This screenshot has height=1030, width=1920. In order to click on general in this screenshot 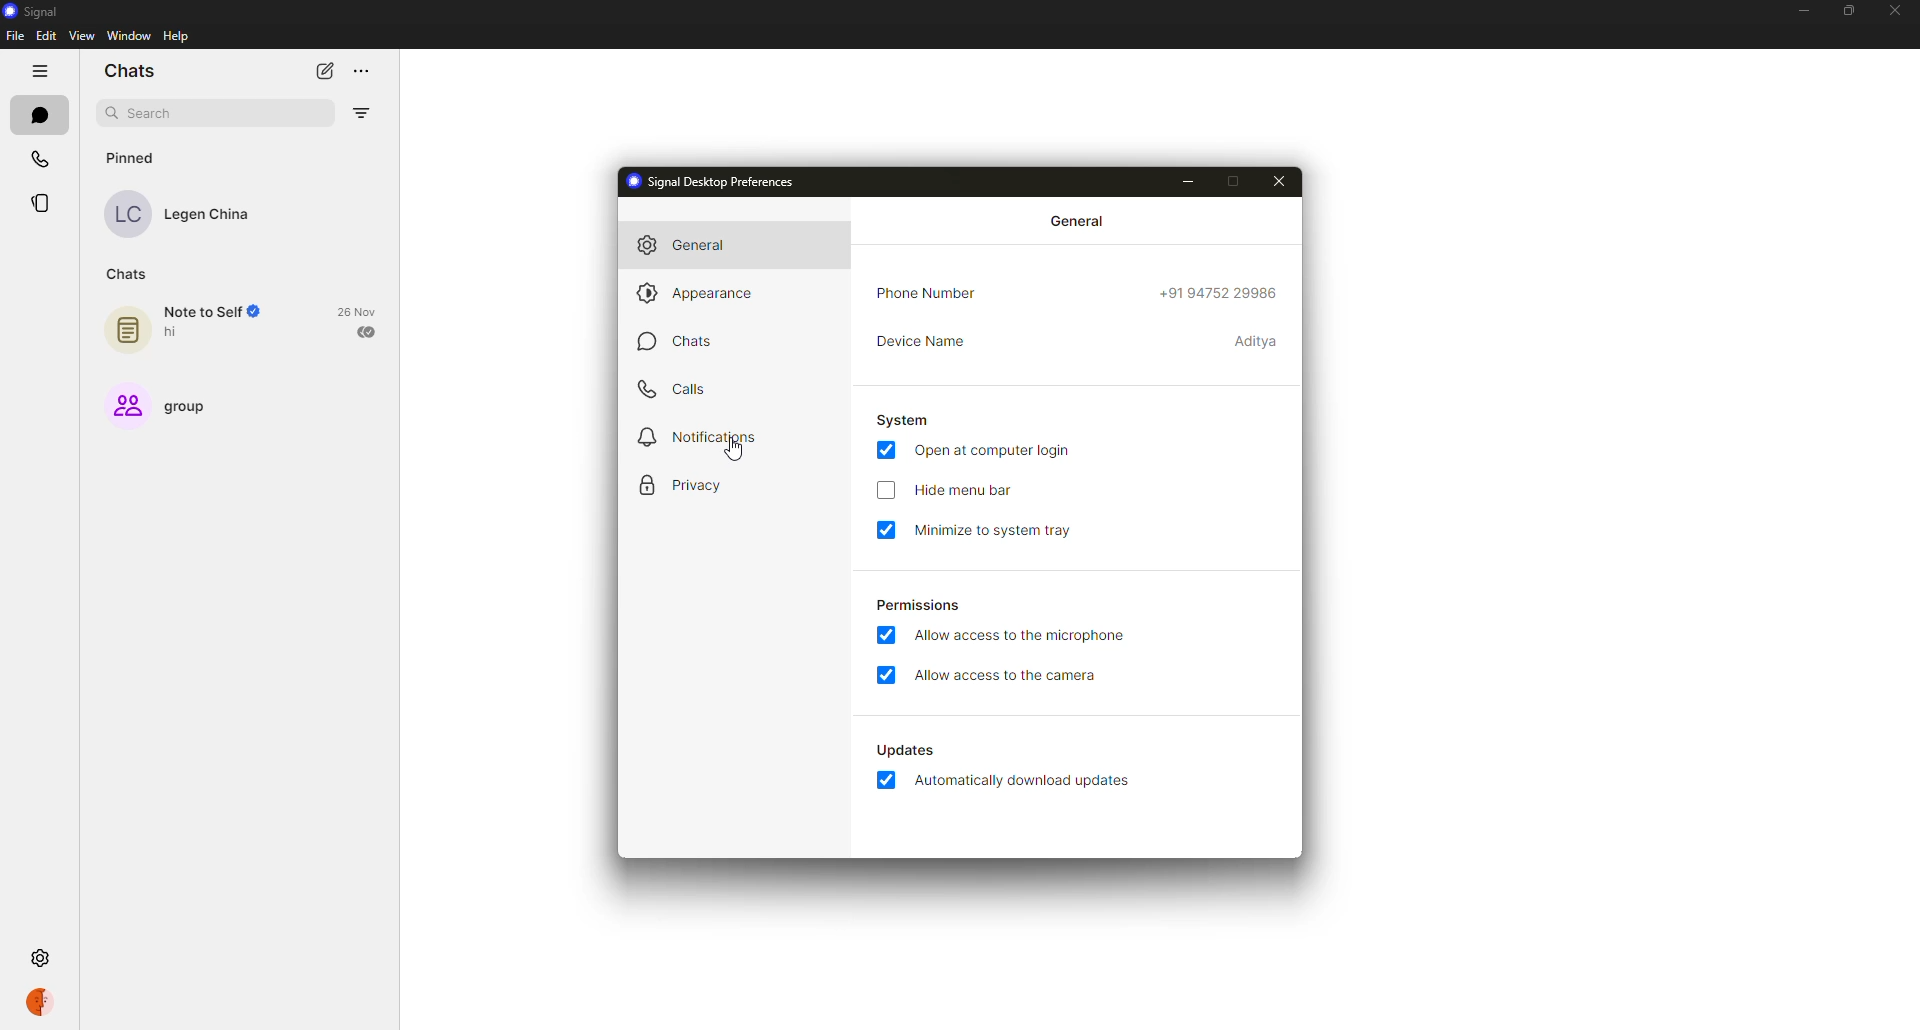, I will do `click(1080, 220)`.